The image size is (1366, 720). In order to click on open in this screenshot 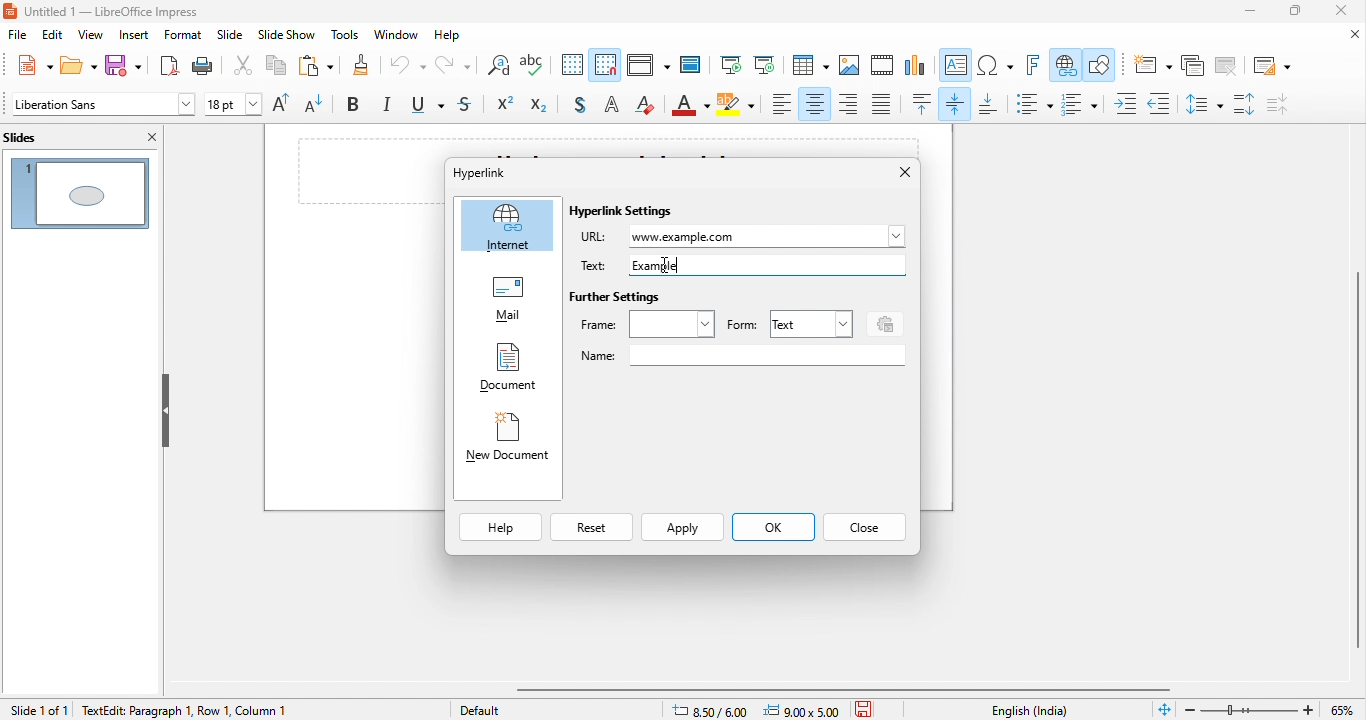, I will do `click(76, 66)`.